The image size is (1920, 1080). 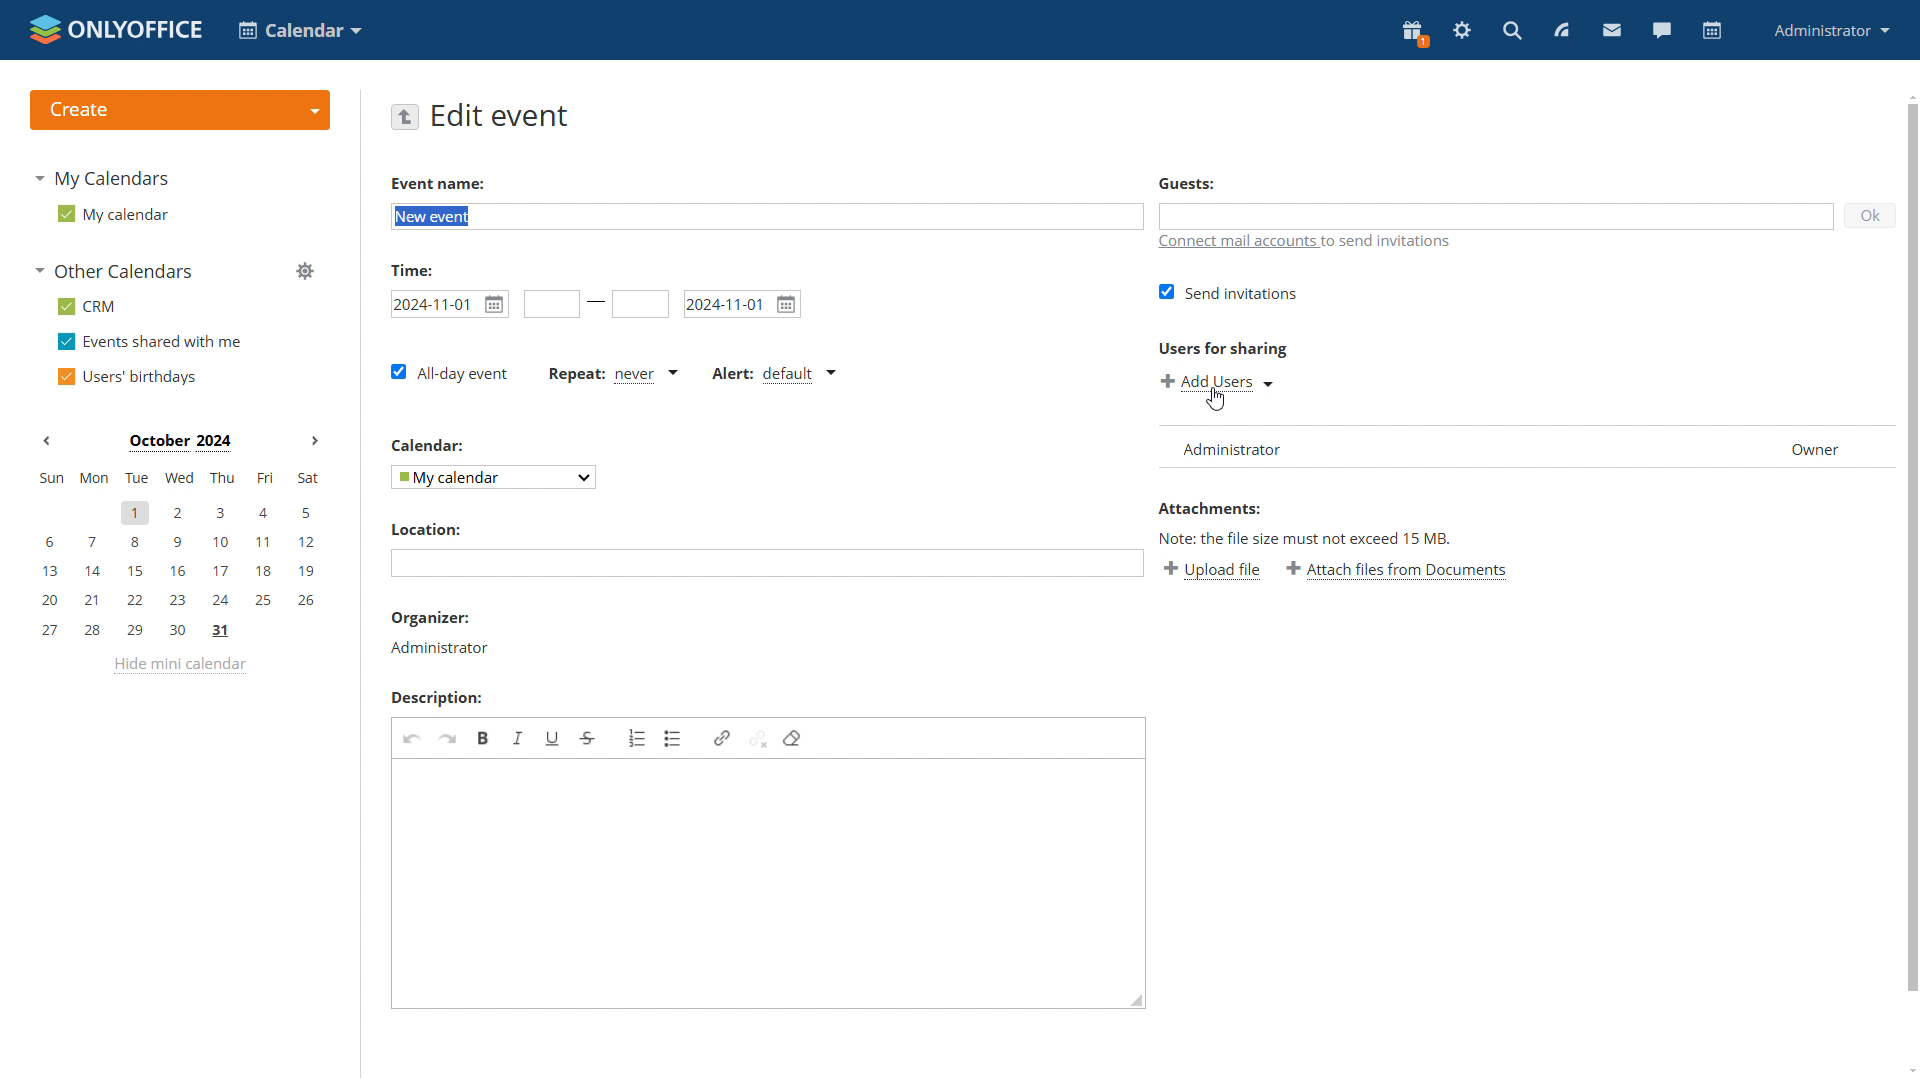 What do you see at coordinates (1414, 32) in the screenshot?
I see `present` at bounding box center [1414, 32].